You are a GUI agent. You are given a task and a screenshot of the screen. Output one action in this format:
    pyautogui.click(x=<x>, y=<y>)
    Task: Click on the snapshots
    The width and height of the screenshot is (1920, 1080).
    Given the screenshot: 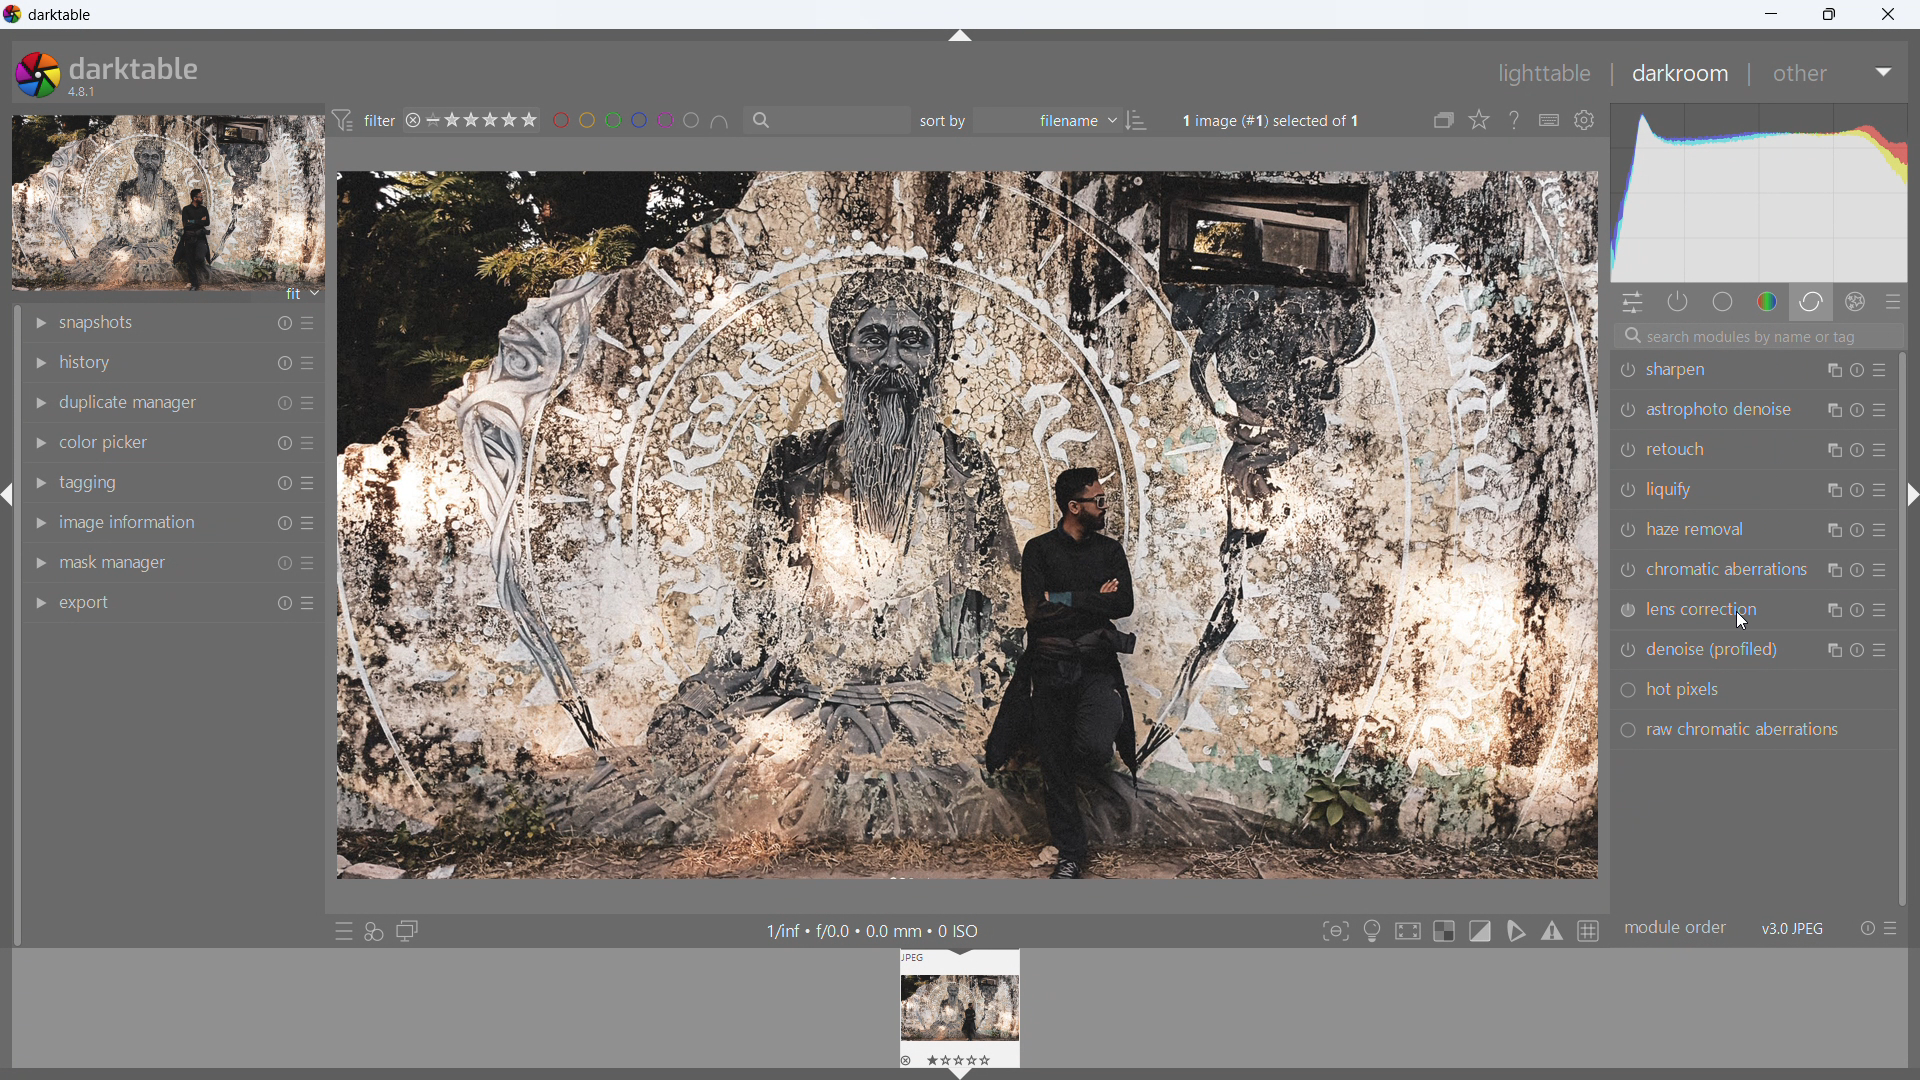 What is the action you would take?
    pyautogui.click(x=98, y=323)
    